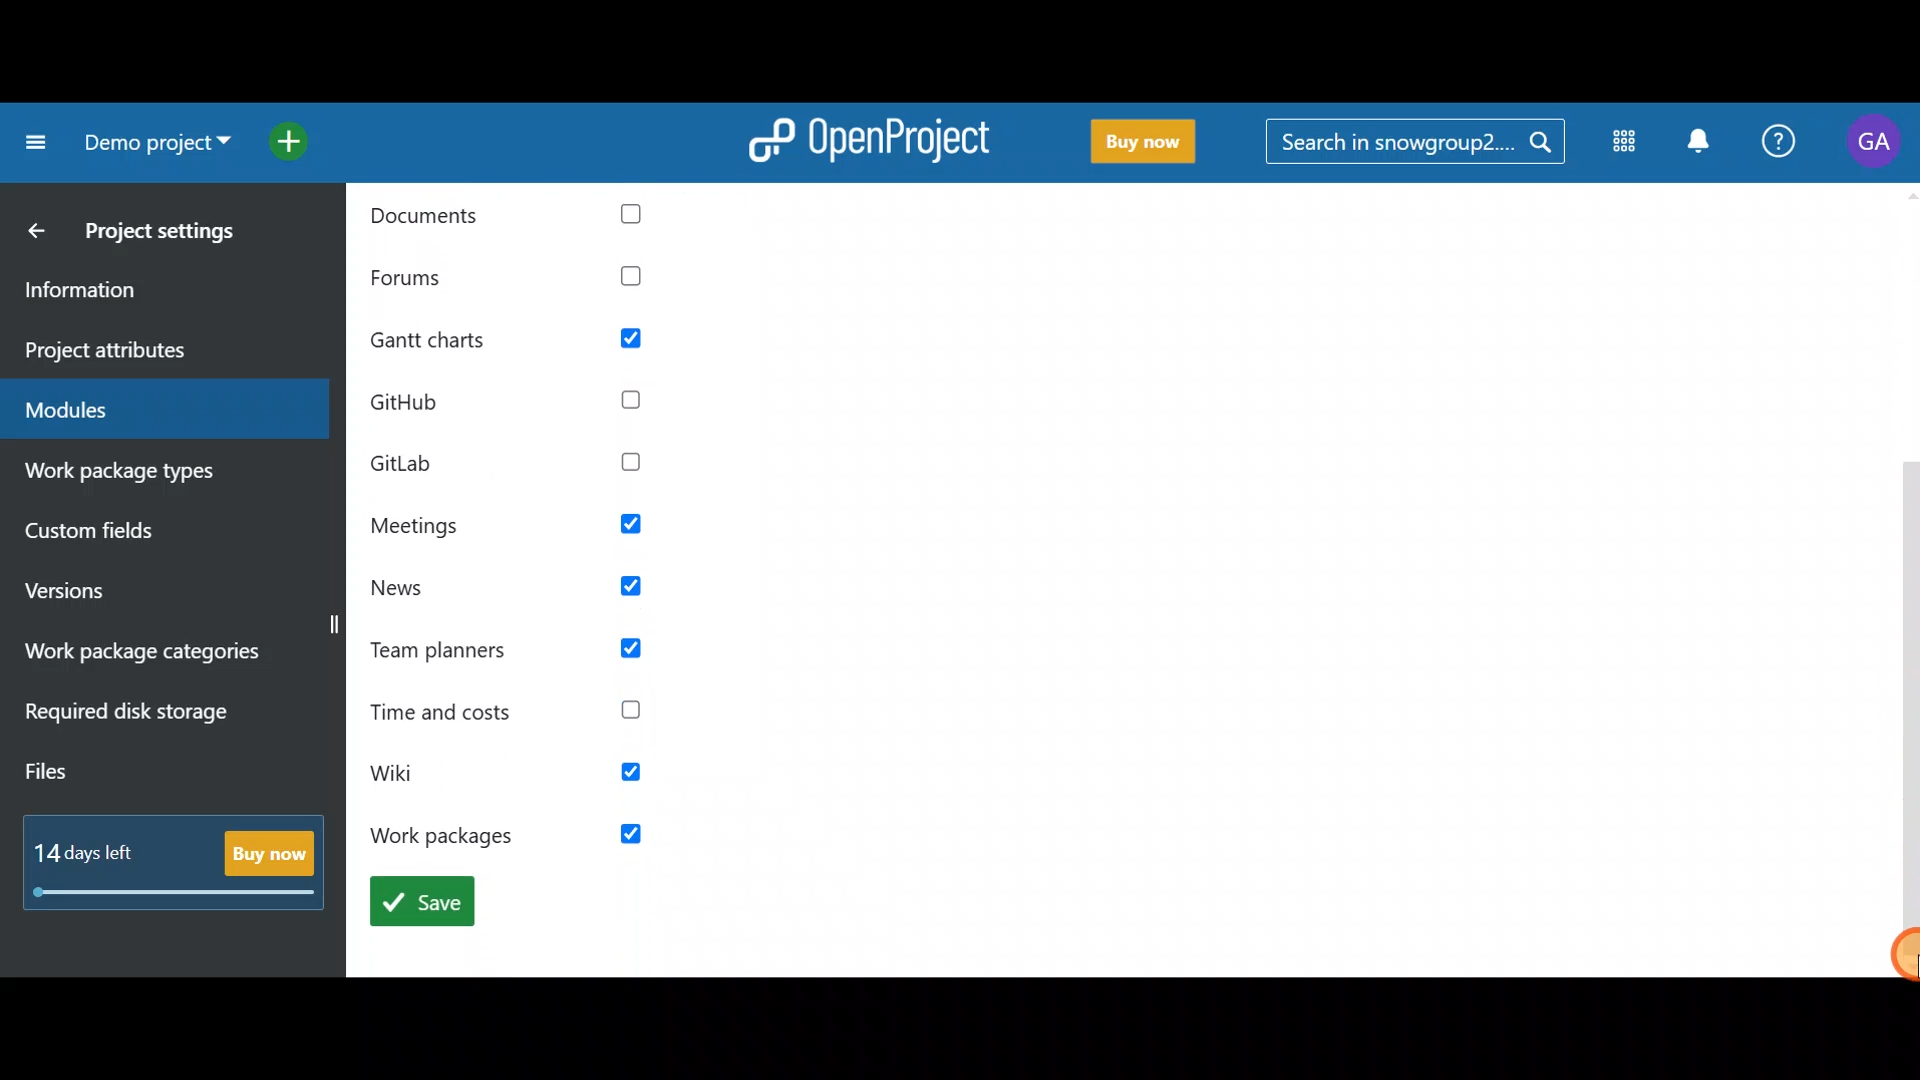 This screenshot has height=1080, width=1920. I want to click on Cursor-drag to, so click(1906, 955).